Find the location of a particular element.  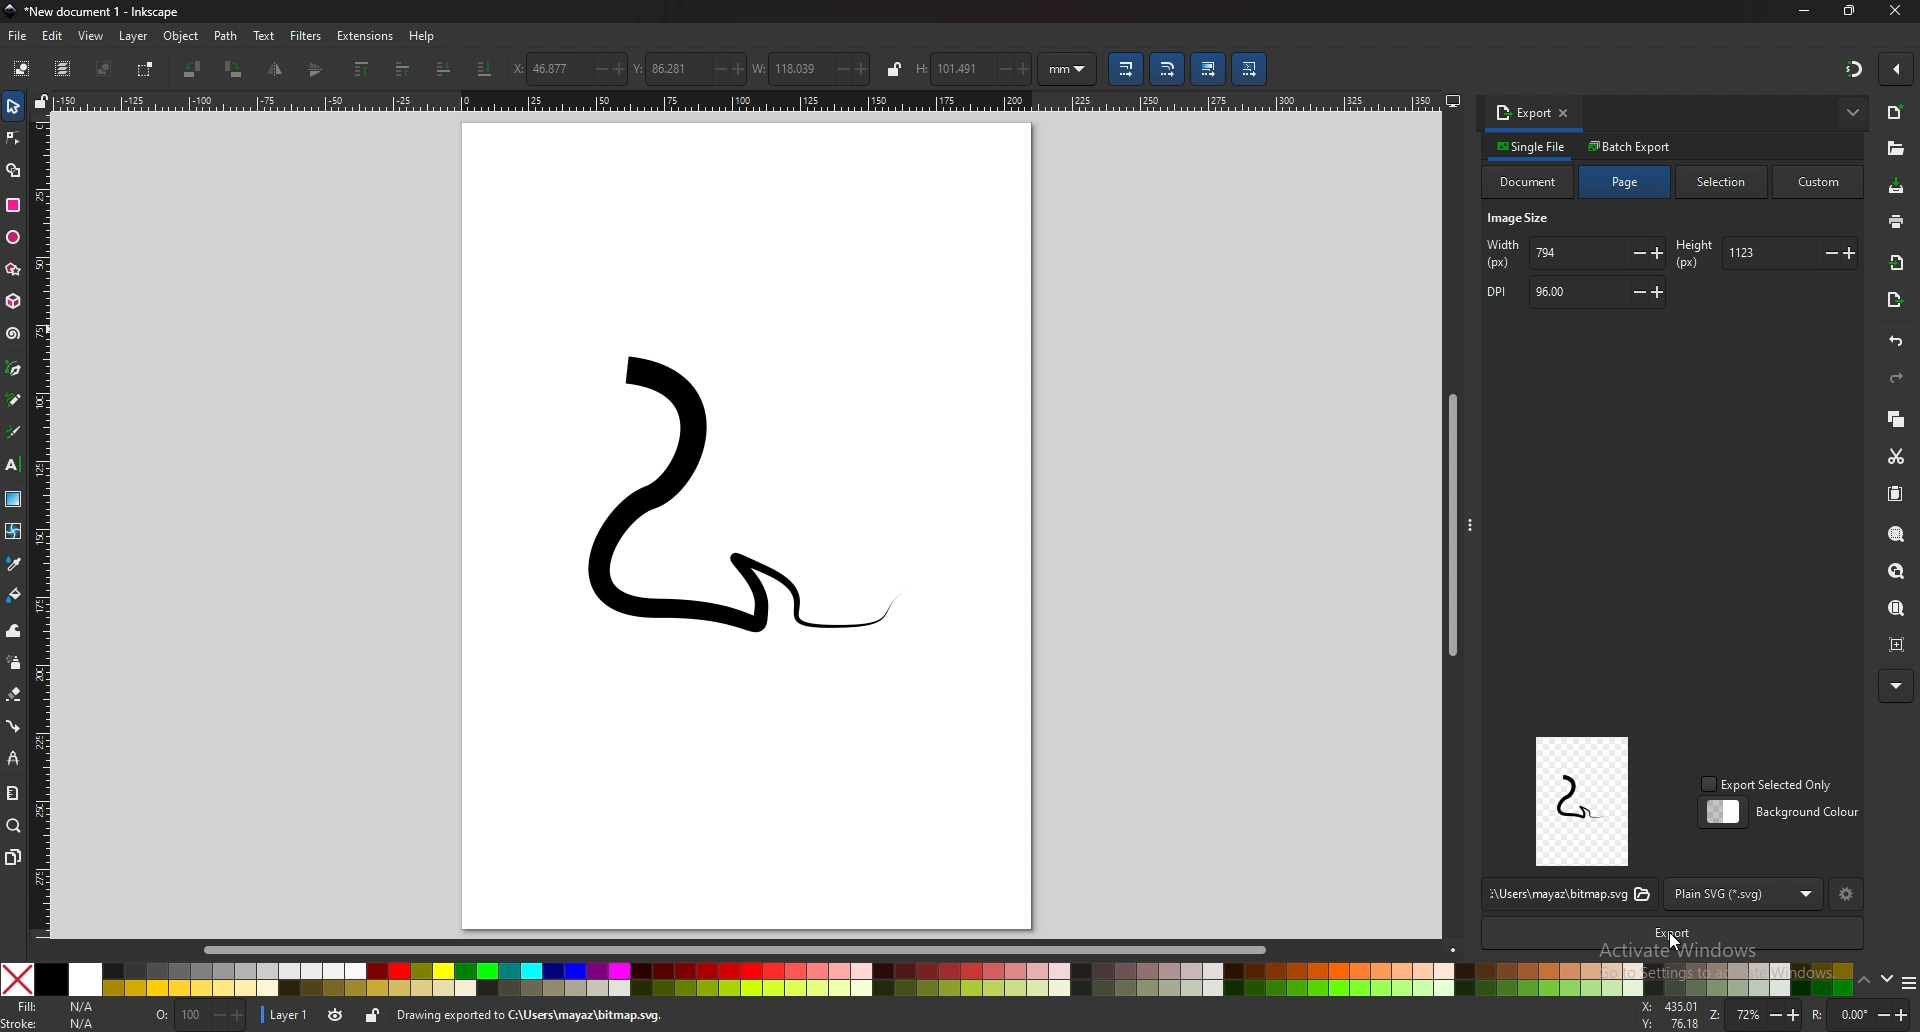

lock is located at coordinates (372, 1015).